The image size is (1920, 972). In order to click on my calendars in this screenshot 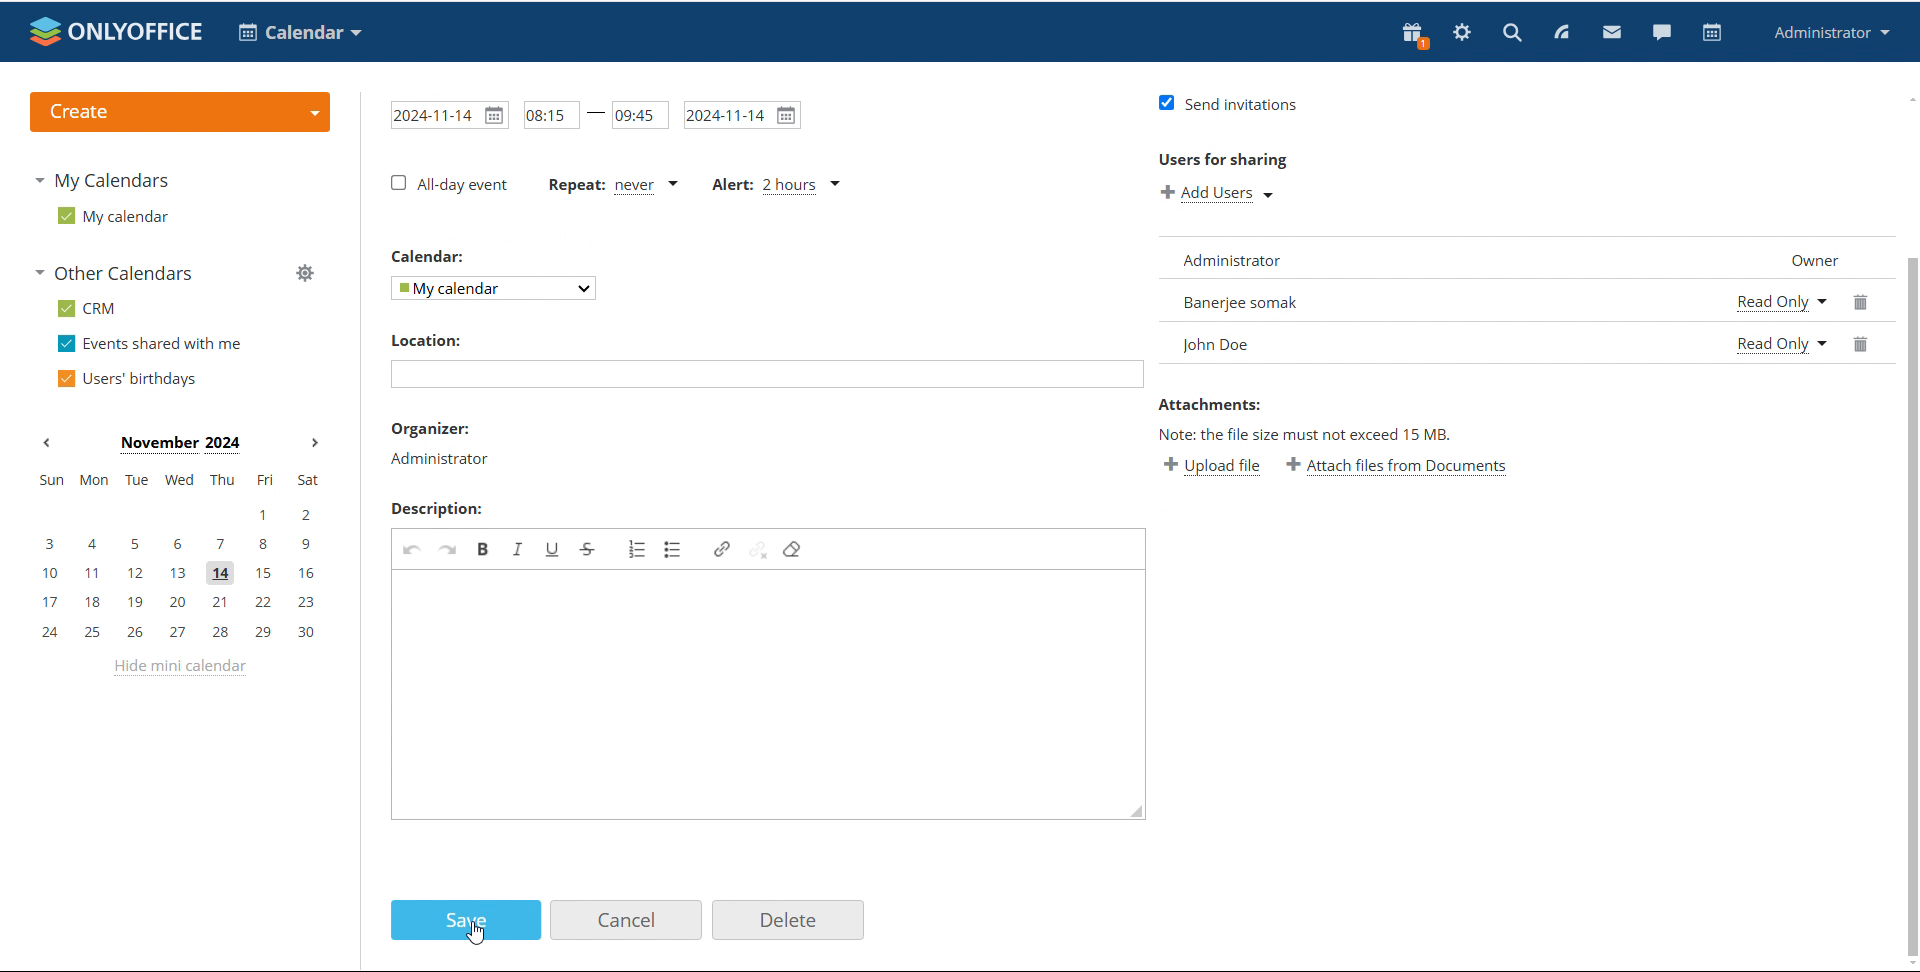, I will do `click(100, 182)`.